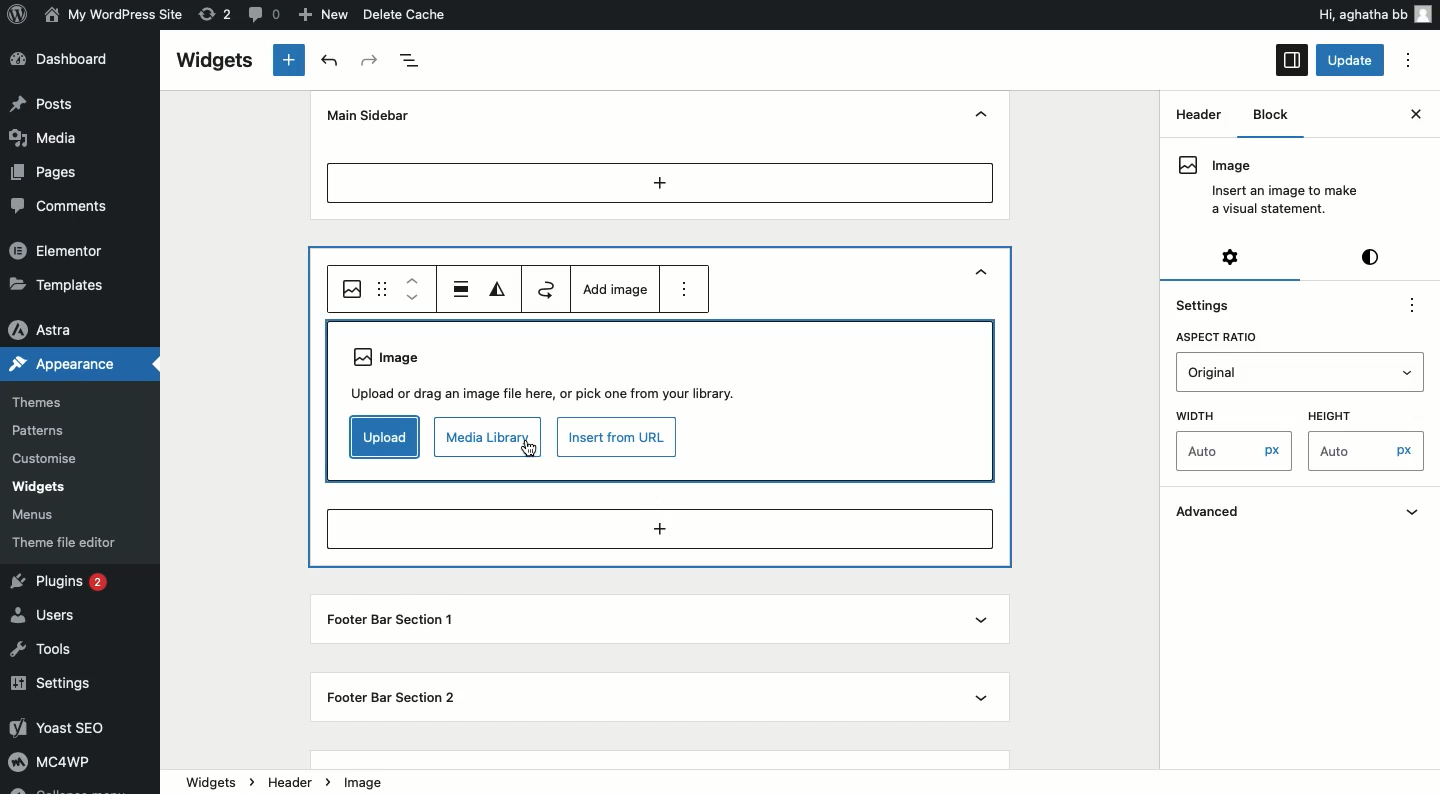 The width and height of the screenshot is (1440, 794). What do you see at coordinates (982, 695) in the screenshot?
I see `Show` at bounding box center [982, 695].